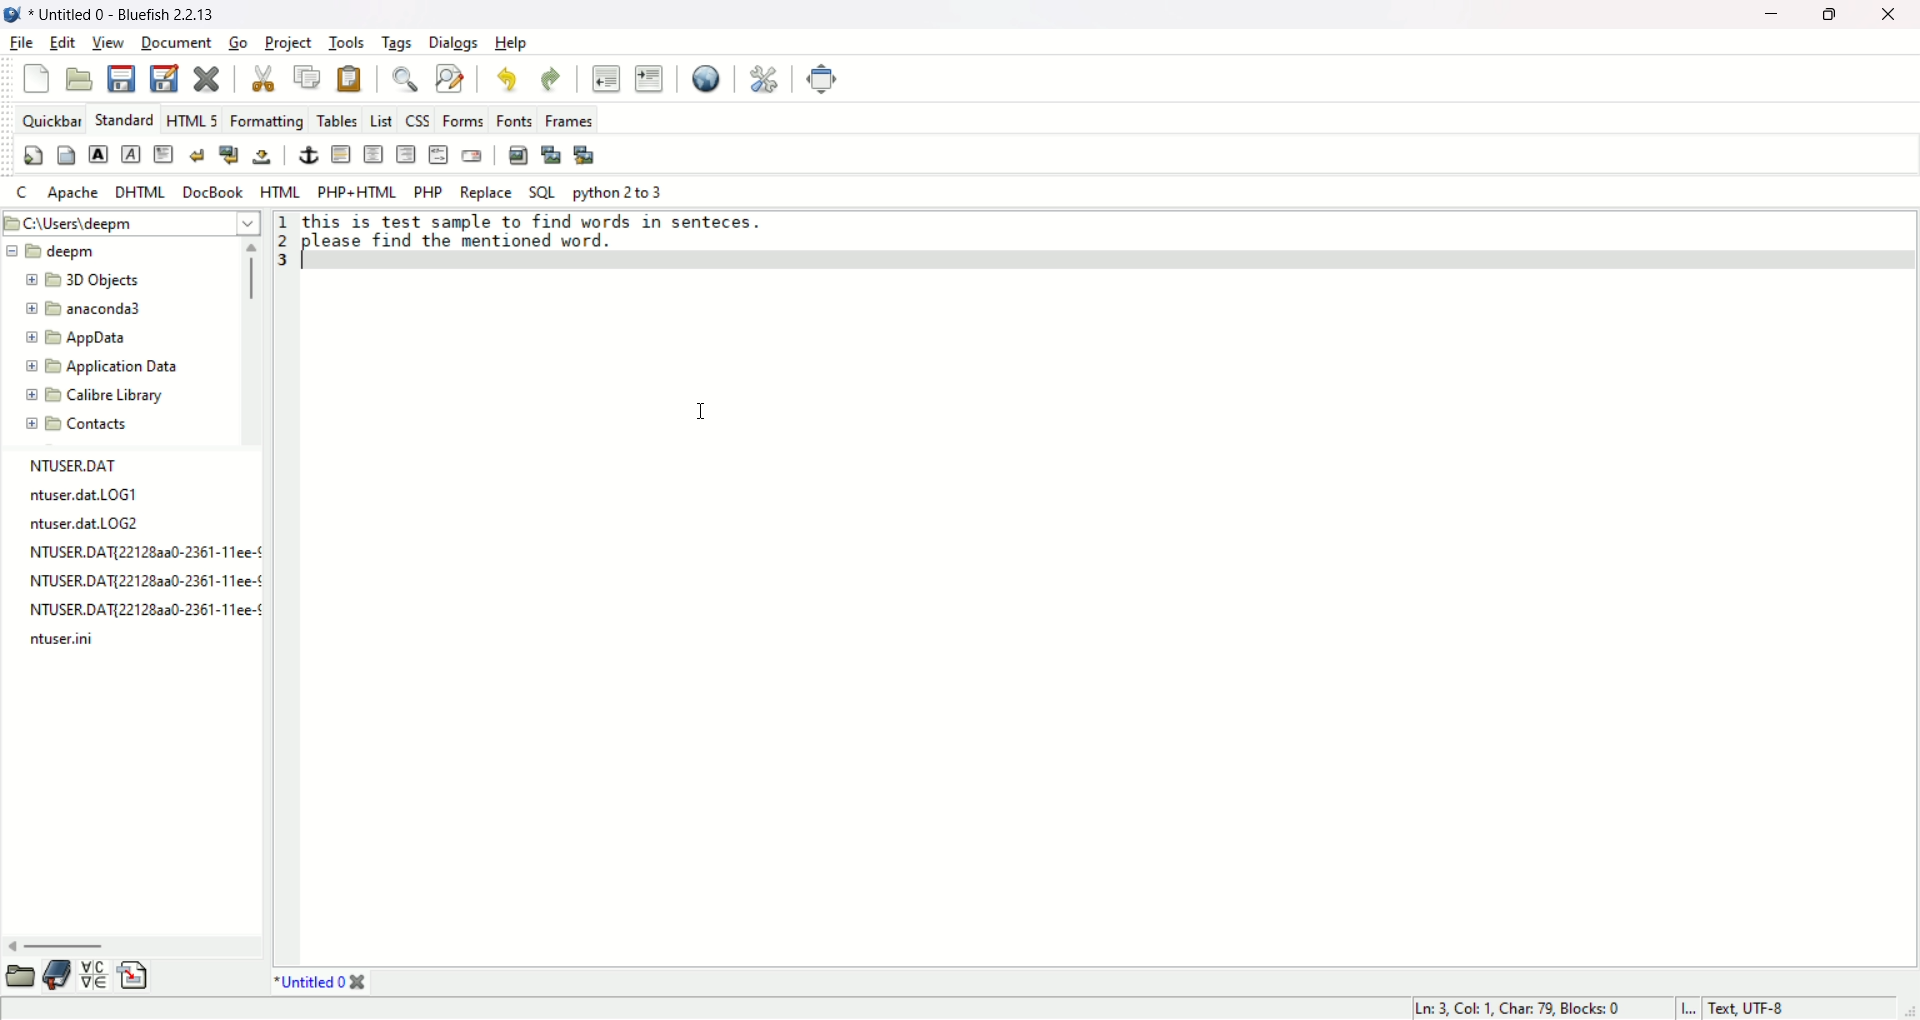  Describe the element at coordinates (131, 582) in the screenshot. I see `NTUSER.DAT{22128aa0-2361-11ee-` at that location.